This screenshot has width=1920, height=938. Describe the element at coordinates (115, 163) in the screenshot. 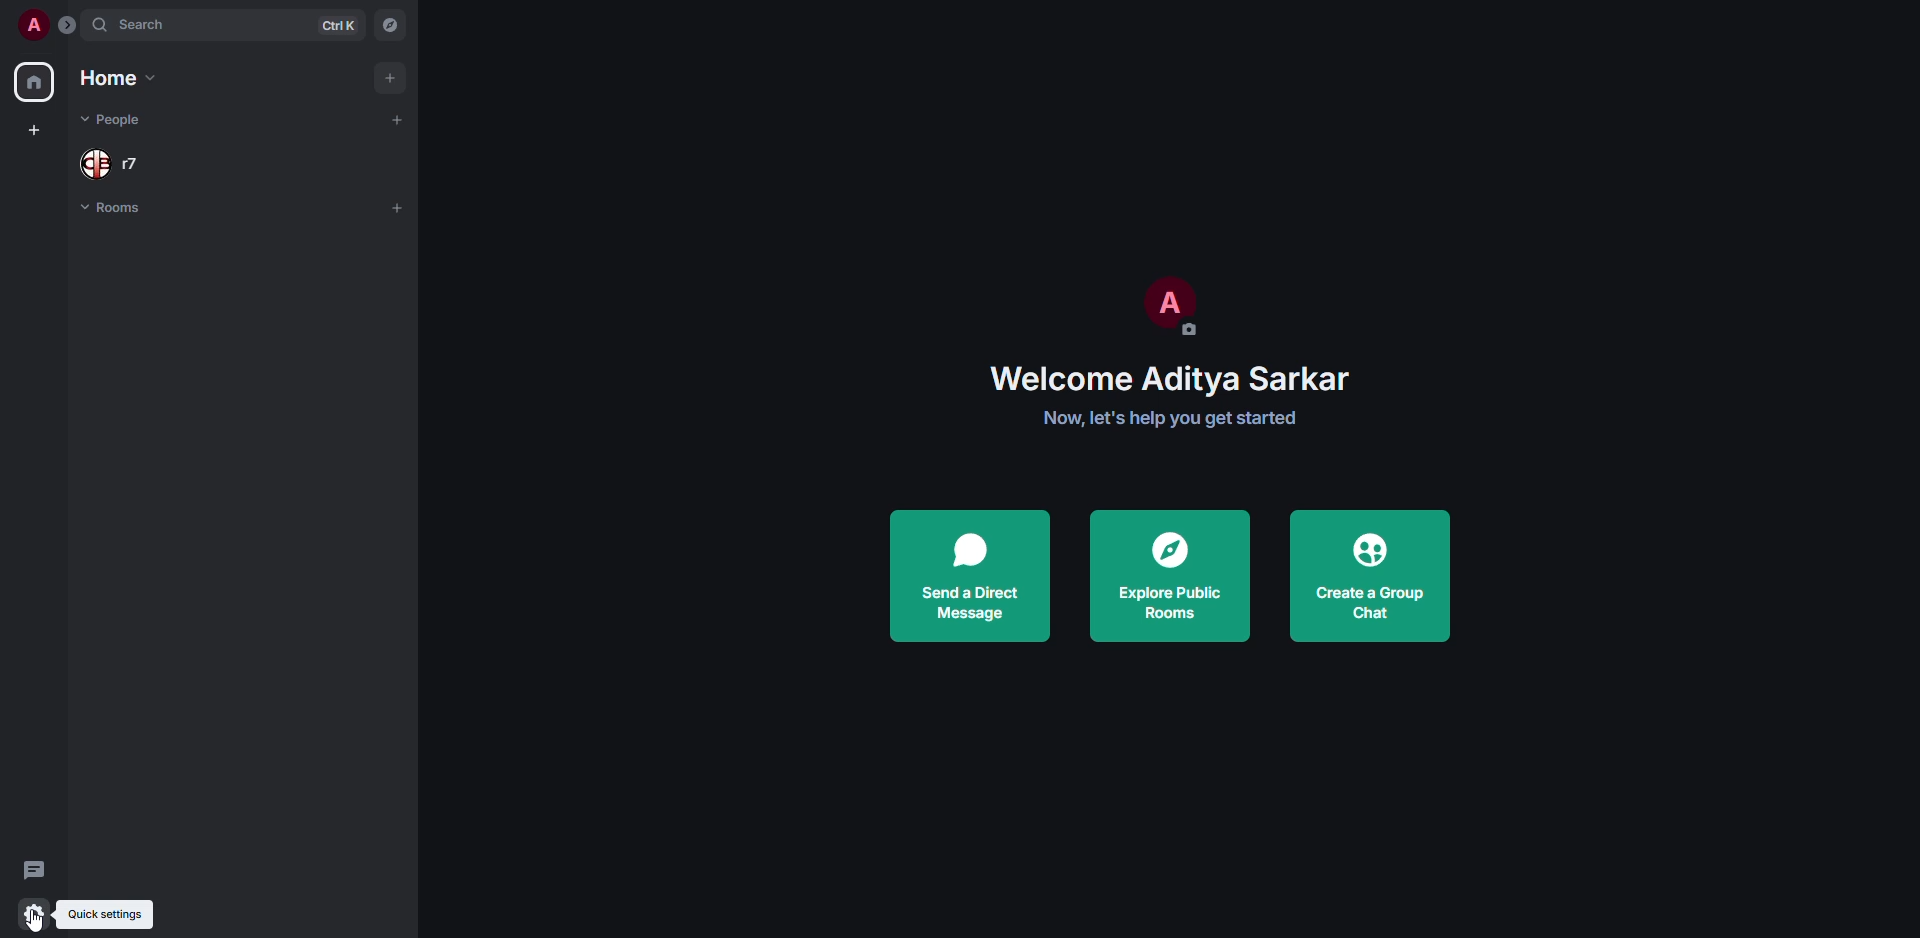

I see `people` at that location.